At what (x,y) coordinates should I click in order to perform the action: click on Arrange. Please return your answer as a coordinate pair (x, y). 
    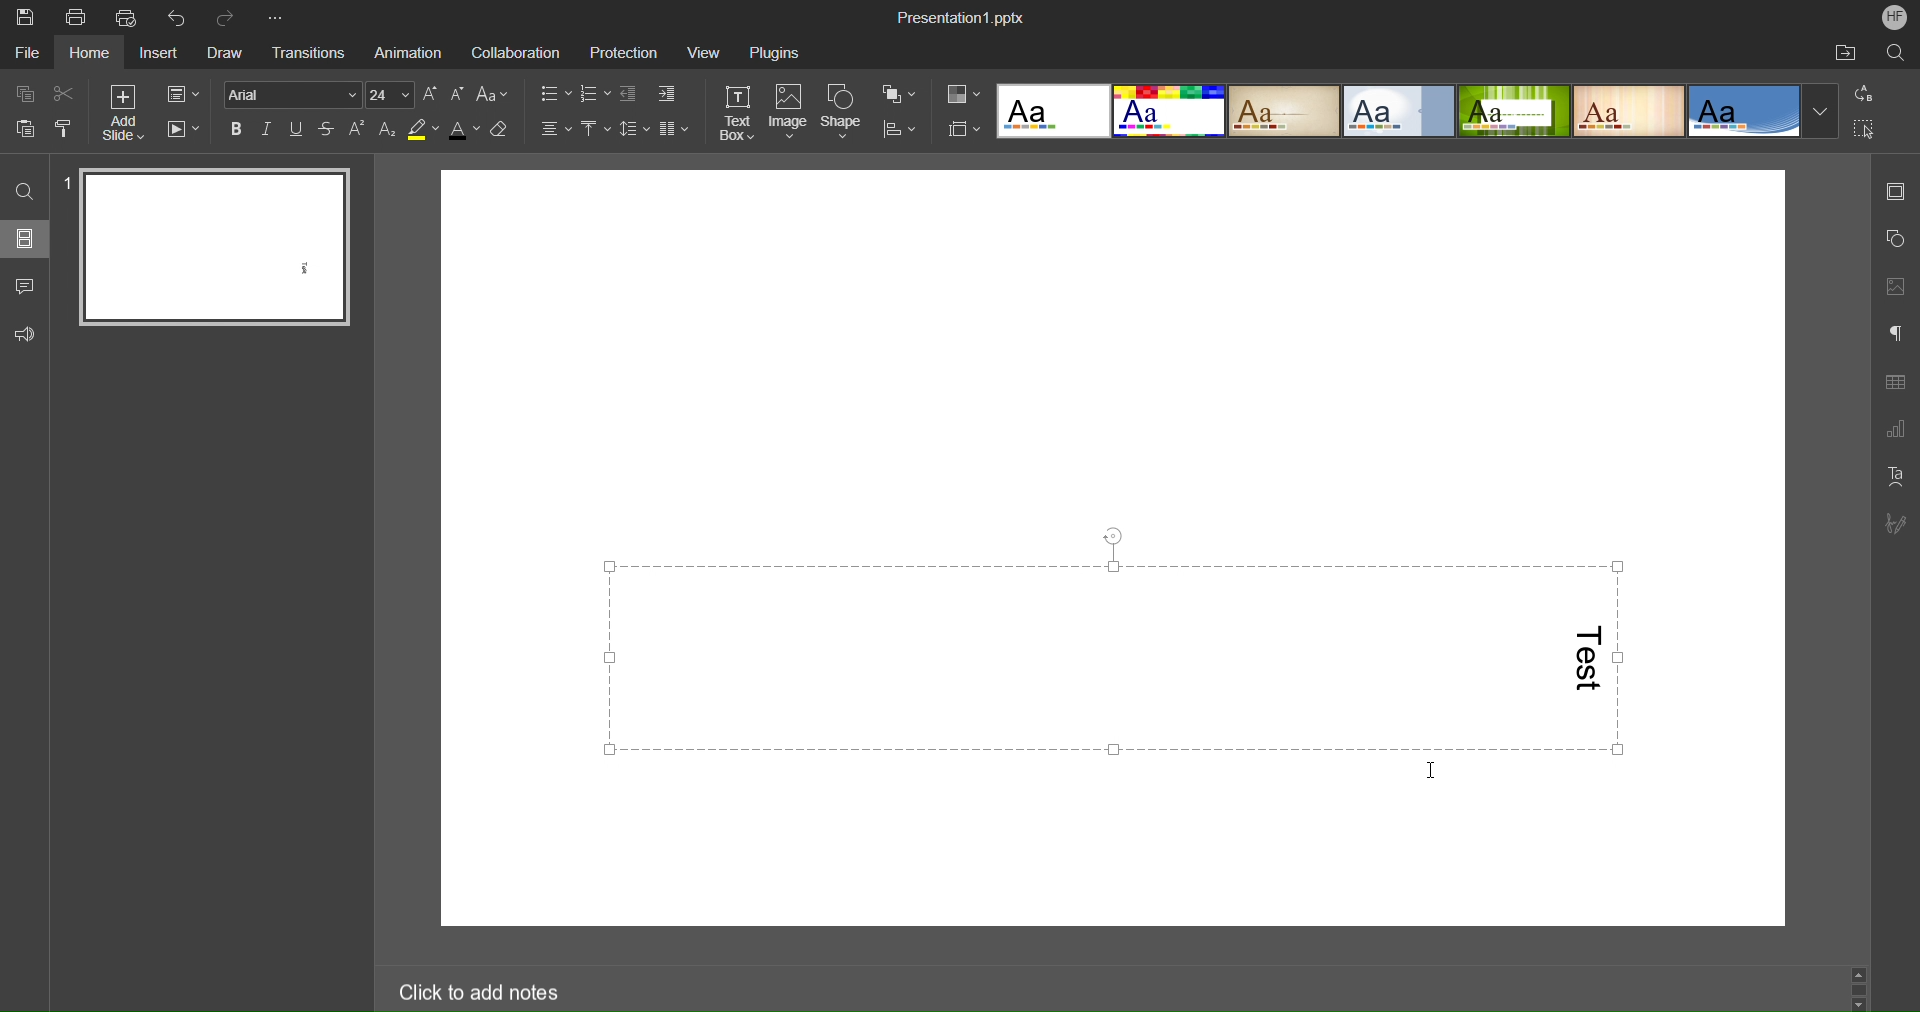
    Looking at the image, I should click on (900, 95).